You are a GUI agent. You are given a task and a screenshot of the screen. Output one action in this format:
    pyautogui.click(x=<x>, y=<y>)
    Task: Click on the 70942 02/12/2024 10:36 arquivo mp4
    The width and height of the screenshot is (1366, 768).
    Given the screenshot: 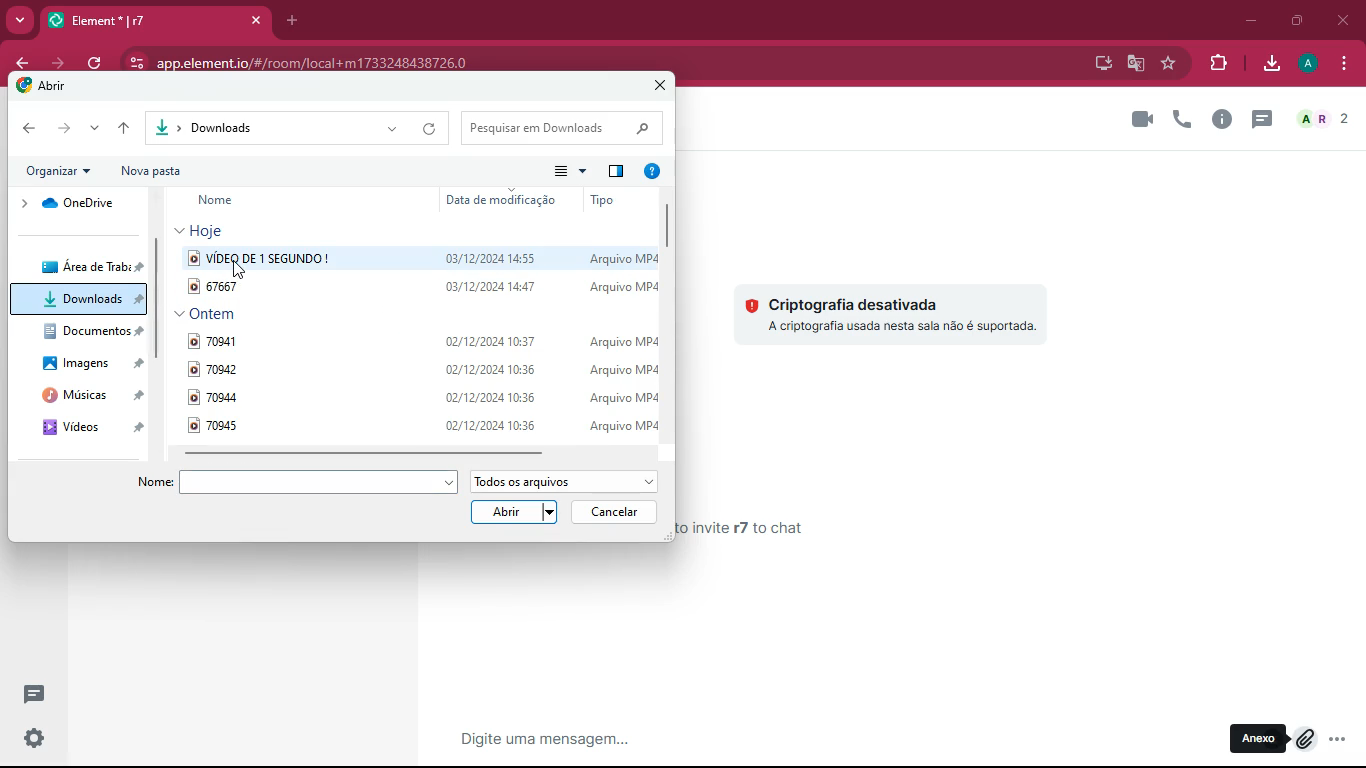 What is the action you would take?
    pyautogui.click(x=419, y=369)
    